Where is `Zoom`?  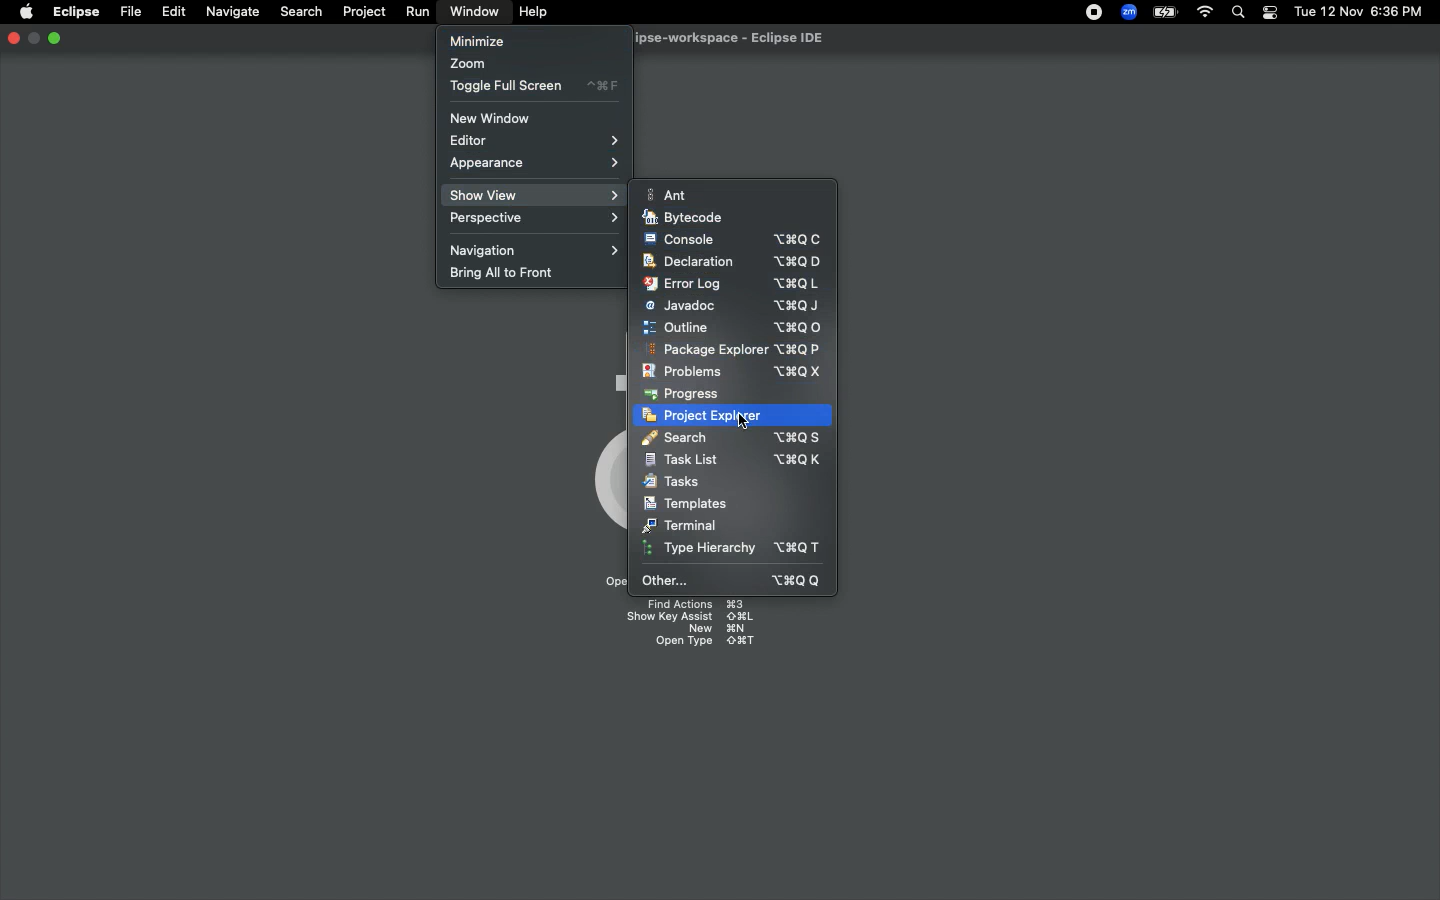 Zoom is located at coordinates (1130, 12).